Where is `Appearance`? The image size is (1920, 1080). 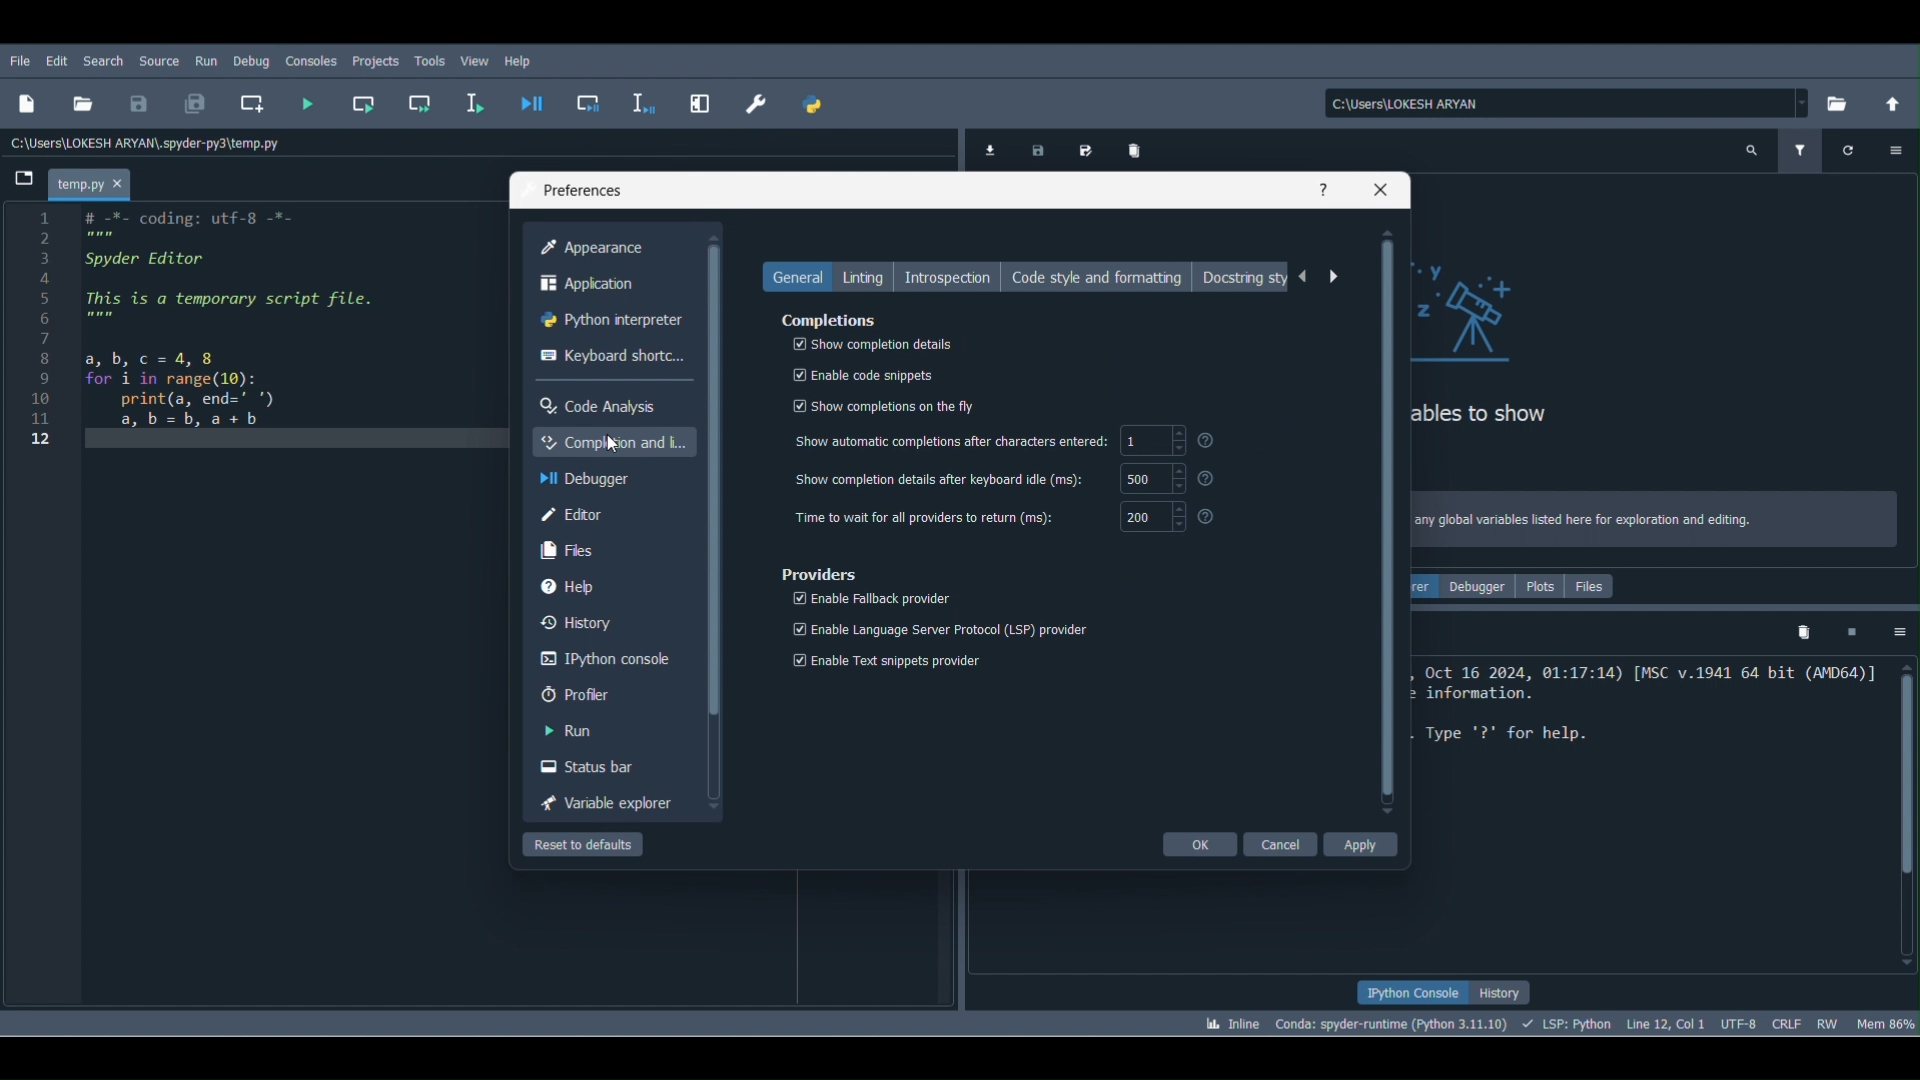
Appearance is located at coordinates (610, 248).